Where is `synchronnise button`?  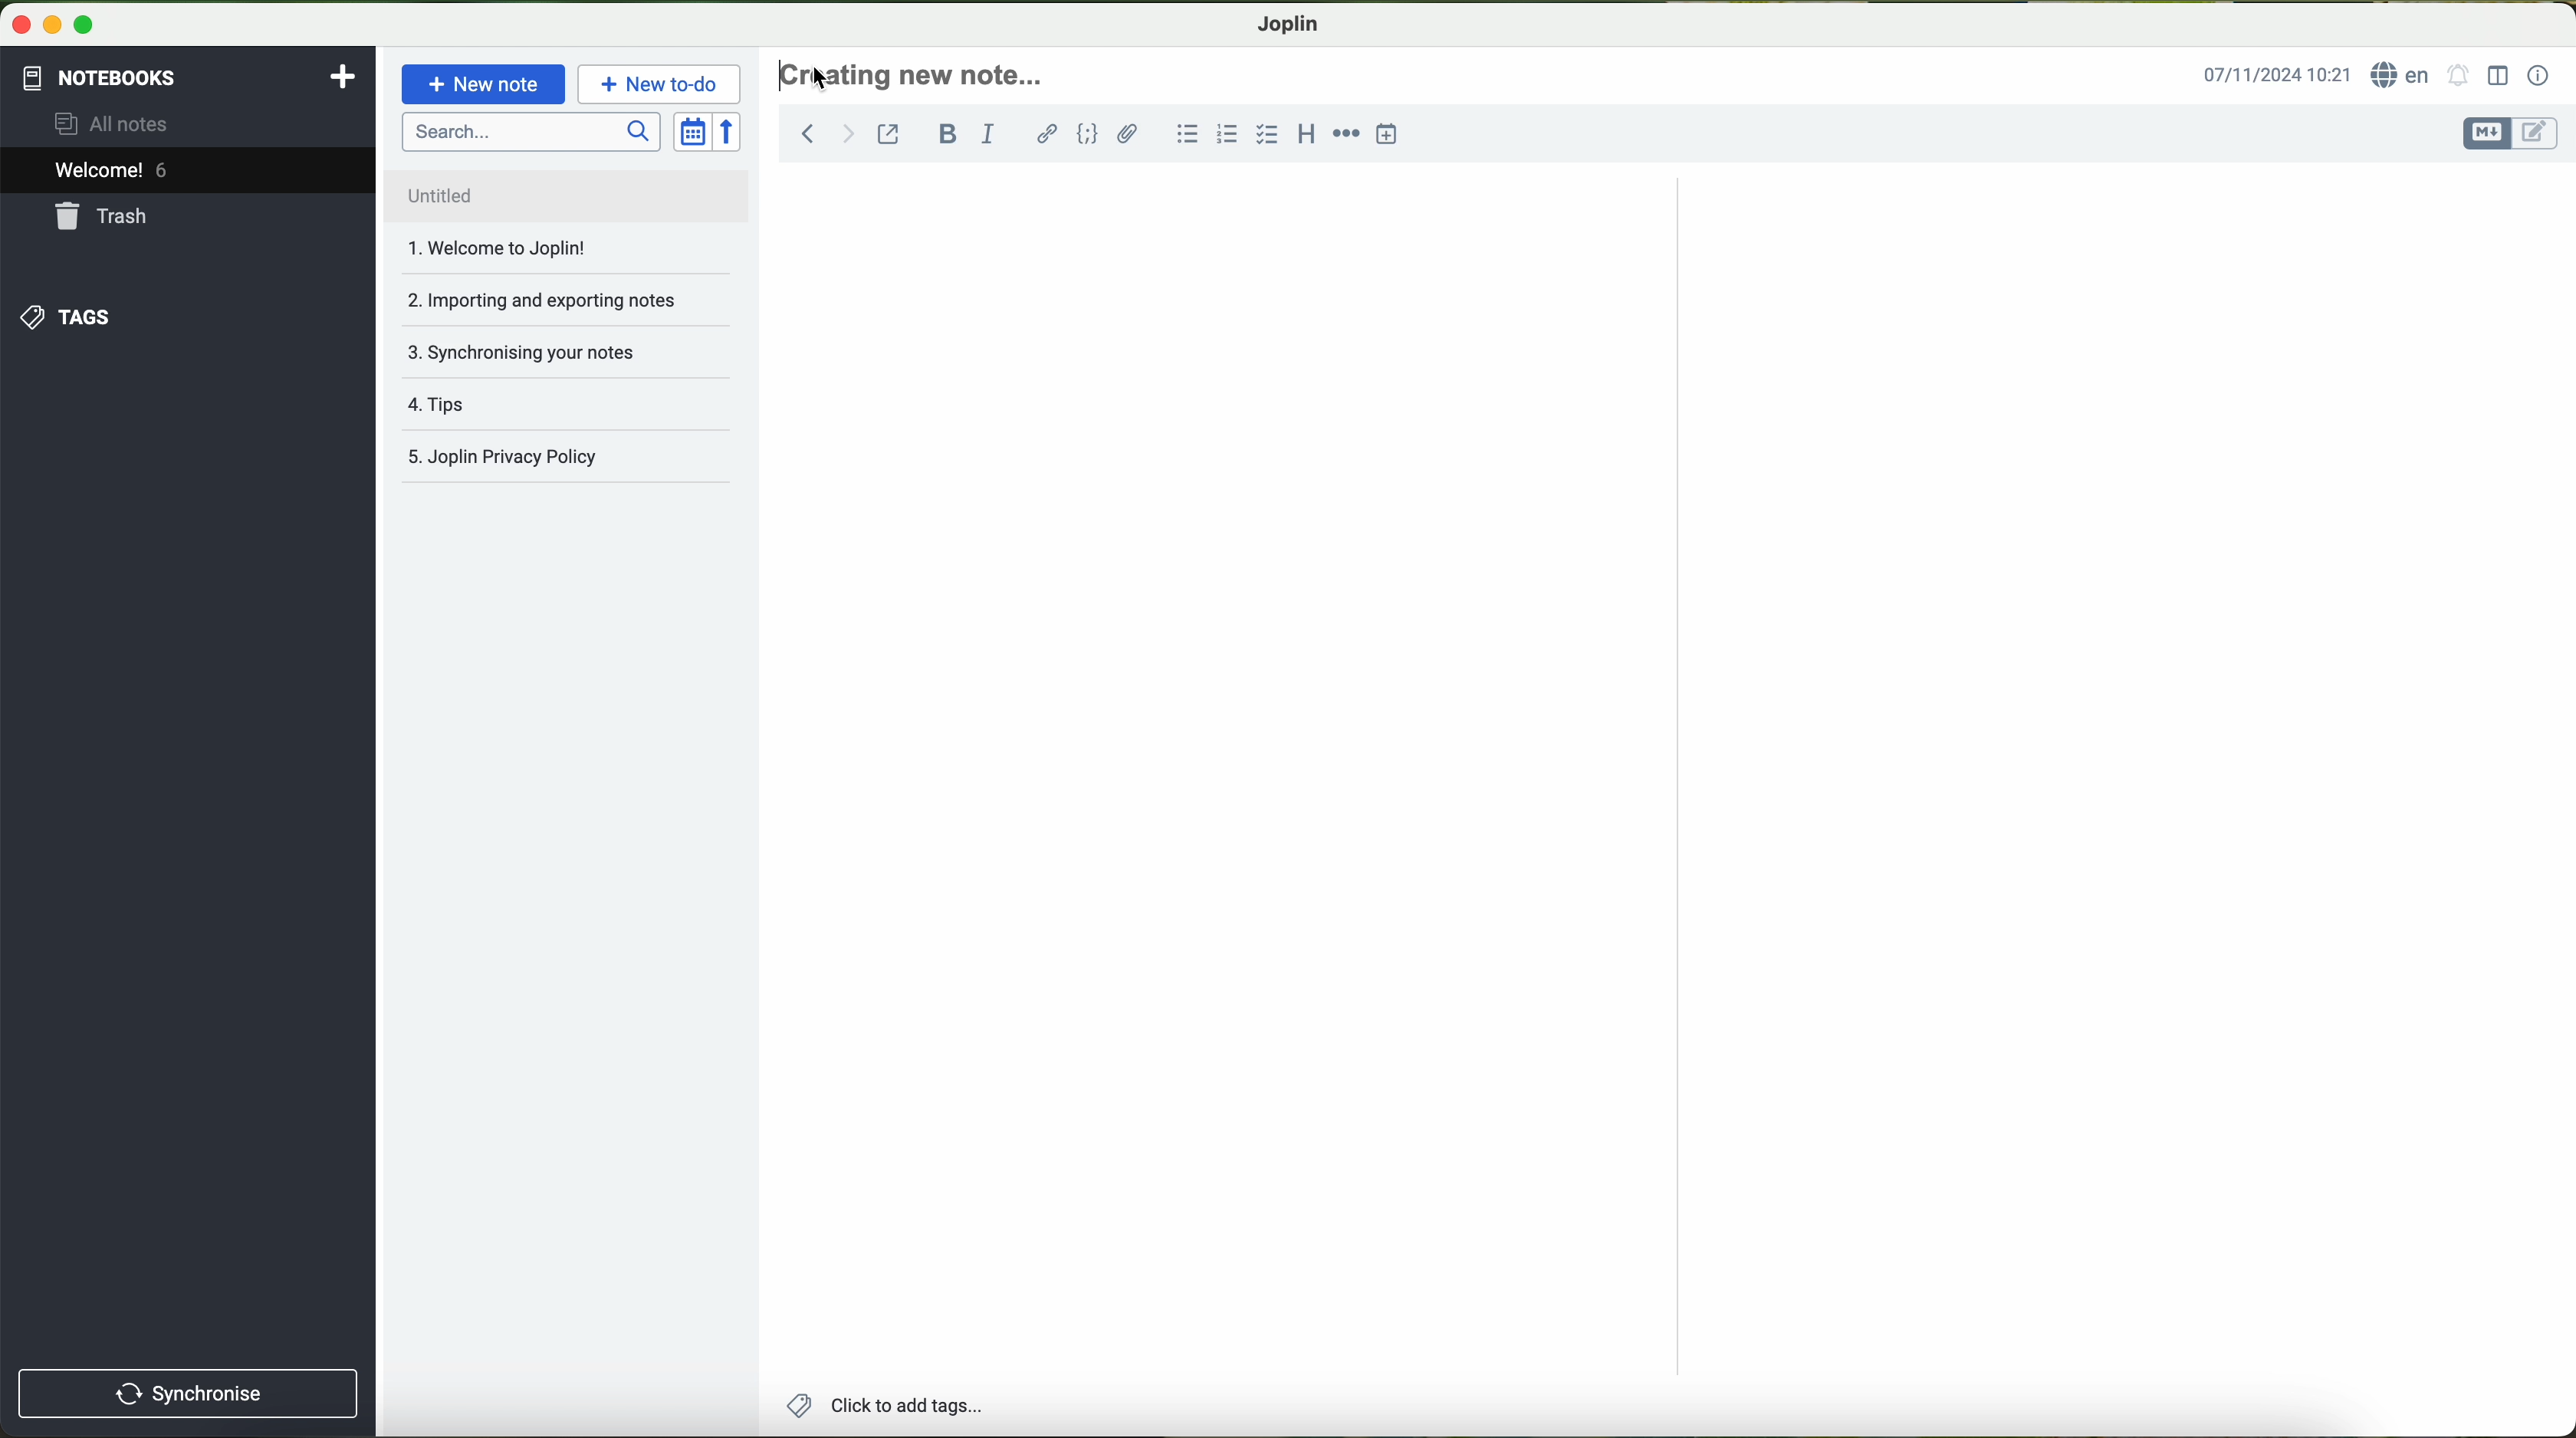 synchronnise button is located at coordinates (185, 1395).